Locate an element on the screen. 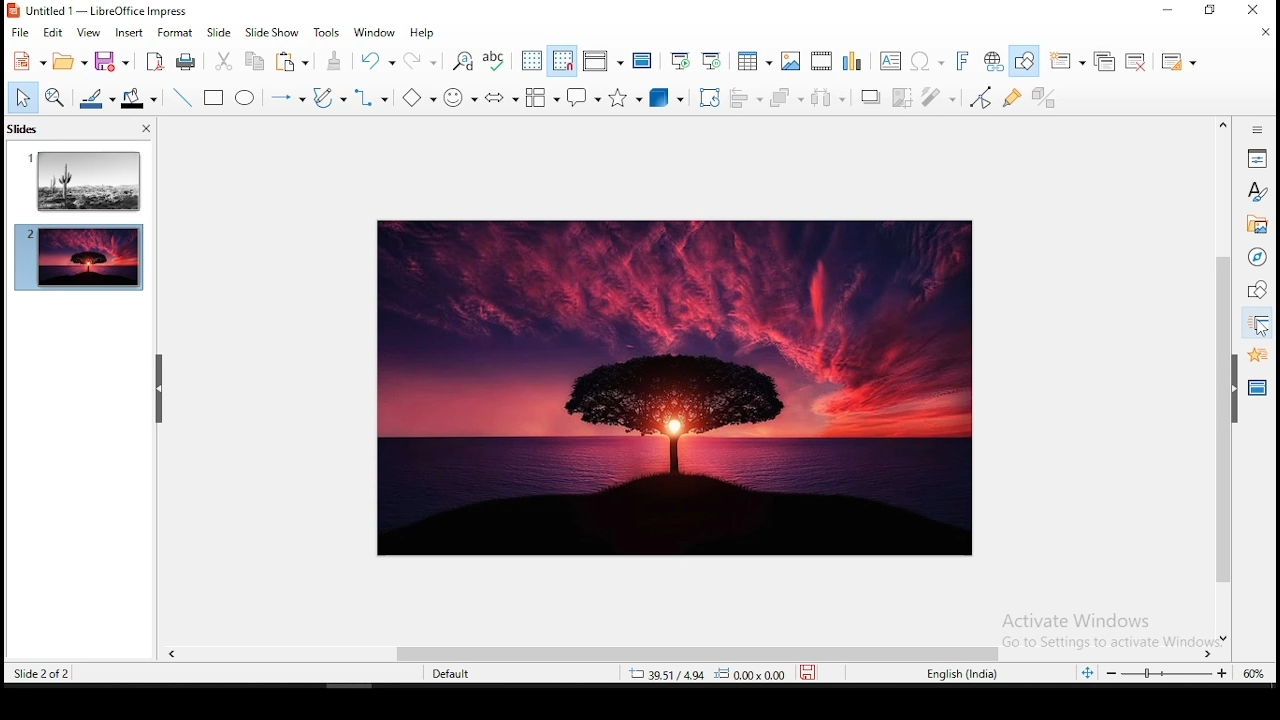 Image resolution: width=1280 pixels, height=720 pixels. redo is located at coordinates (423, 60).